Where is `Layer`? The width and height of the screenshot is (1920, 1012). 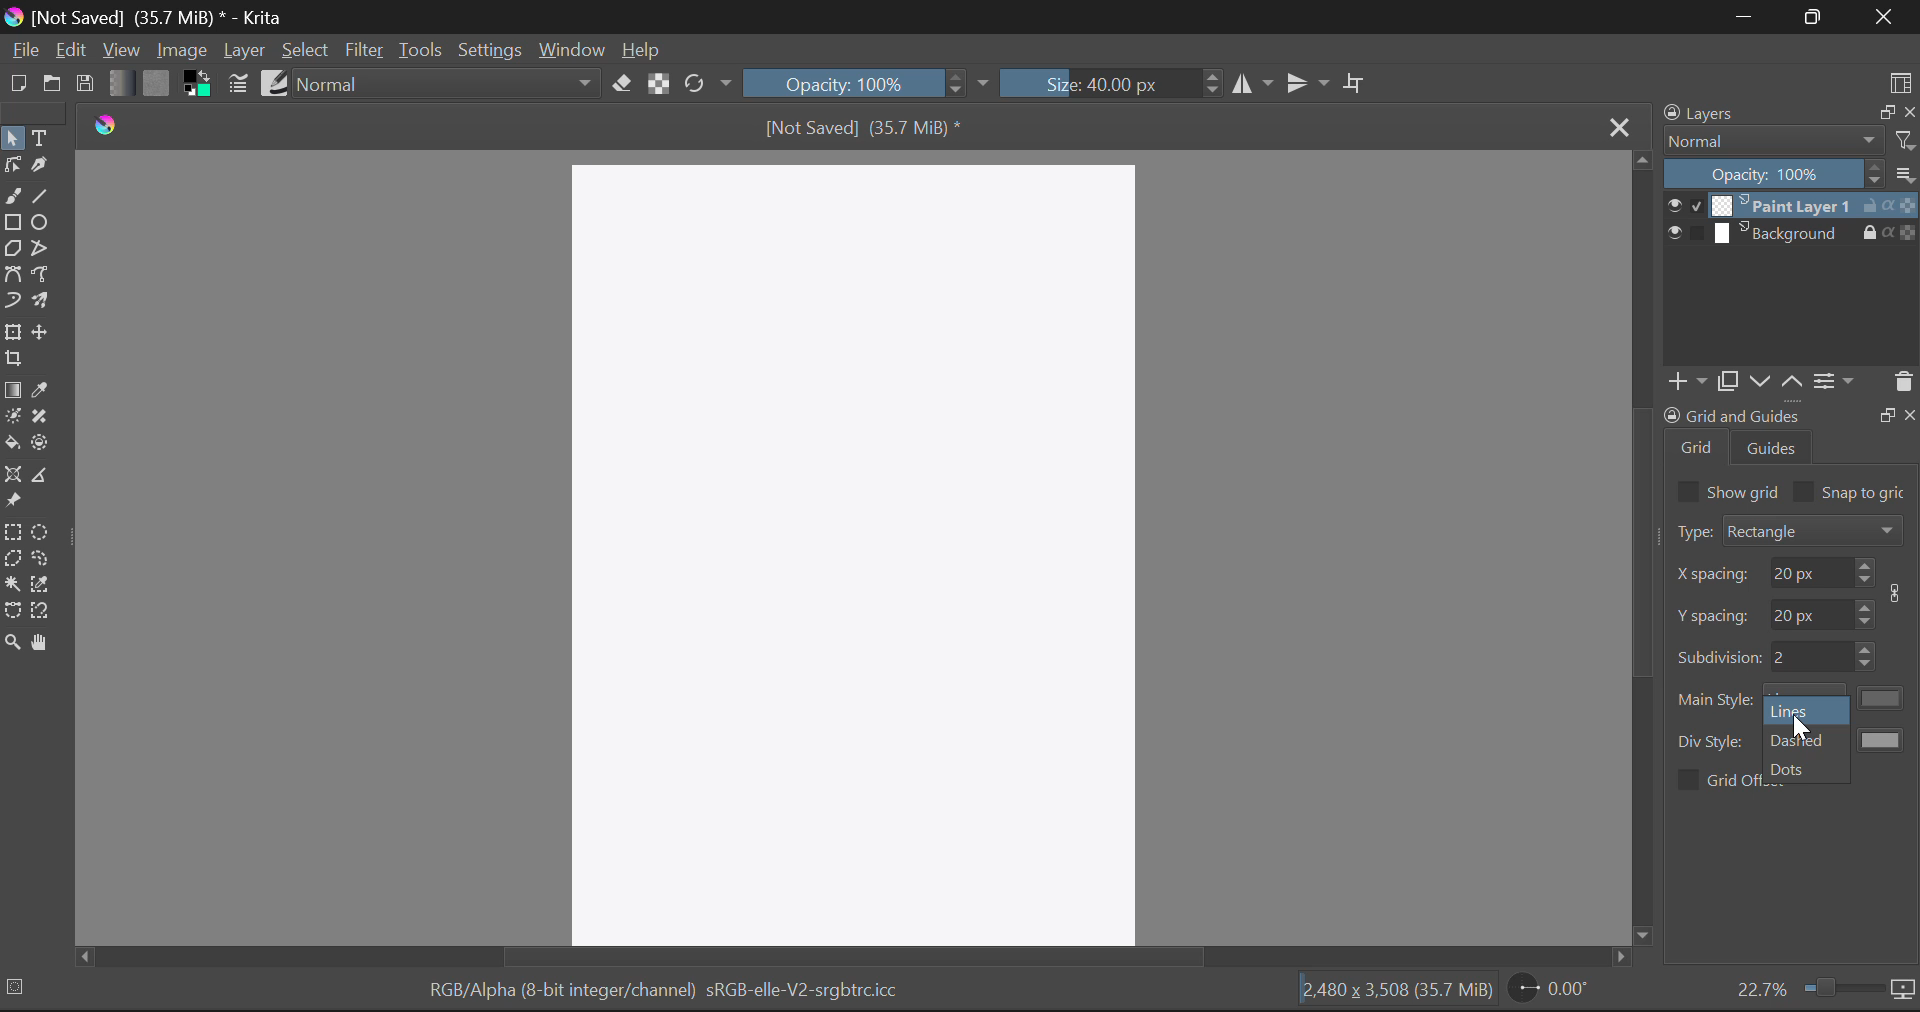
Layer is located at coordinates (245, 51).